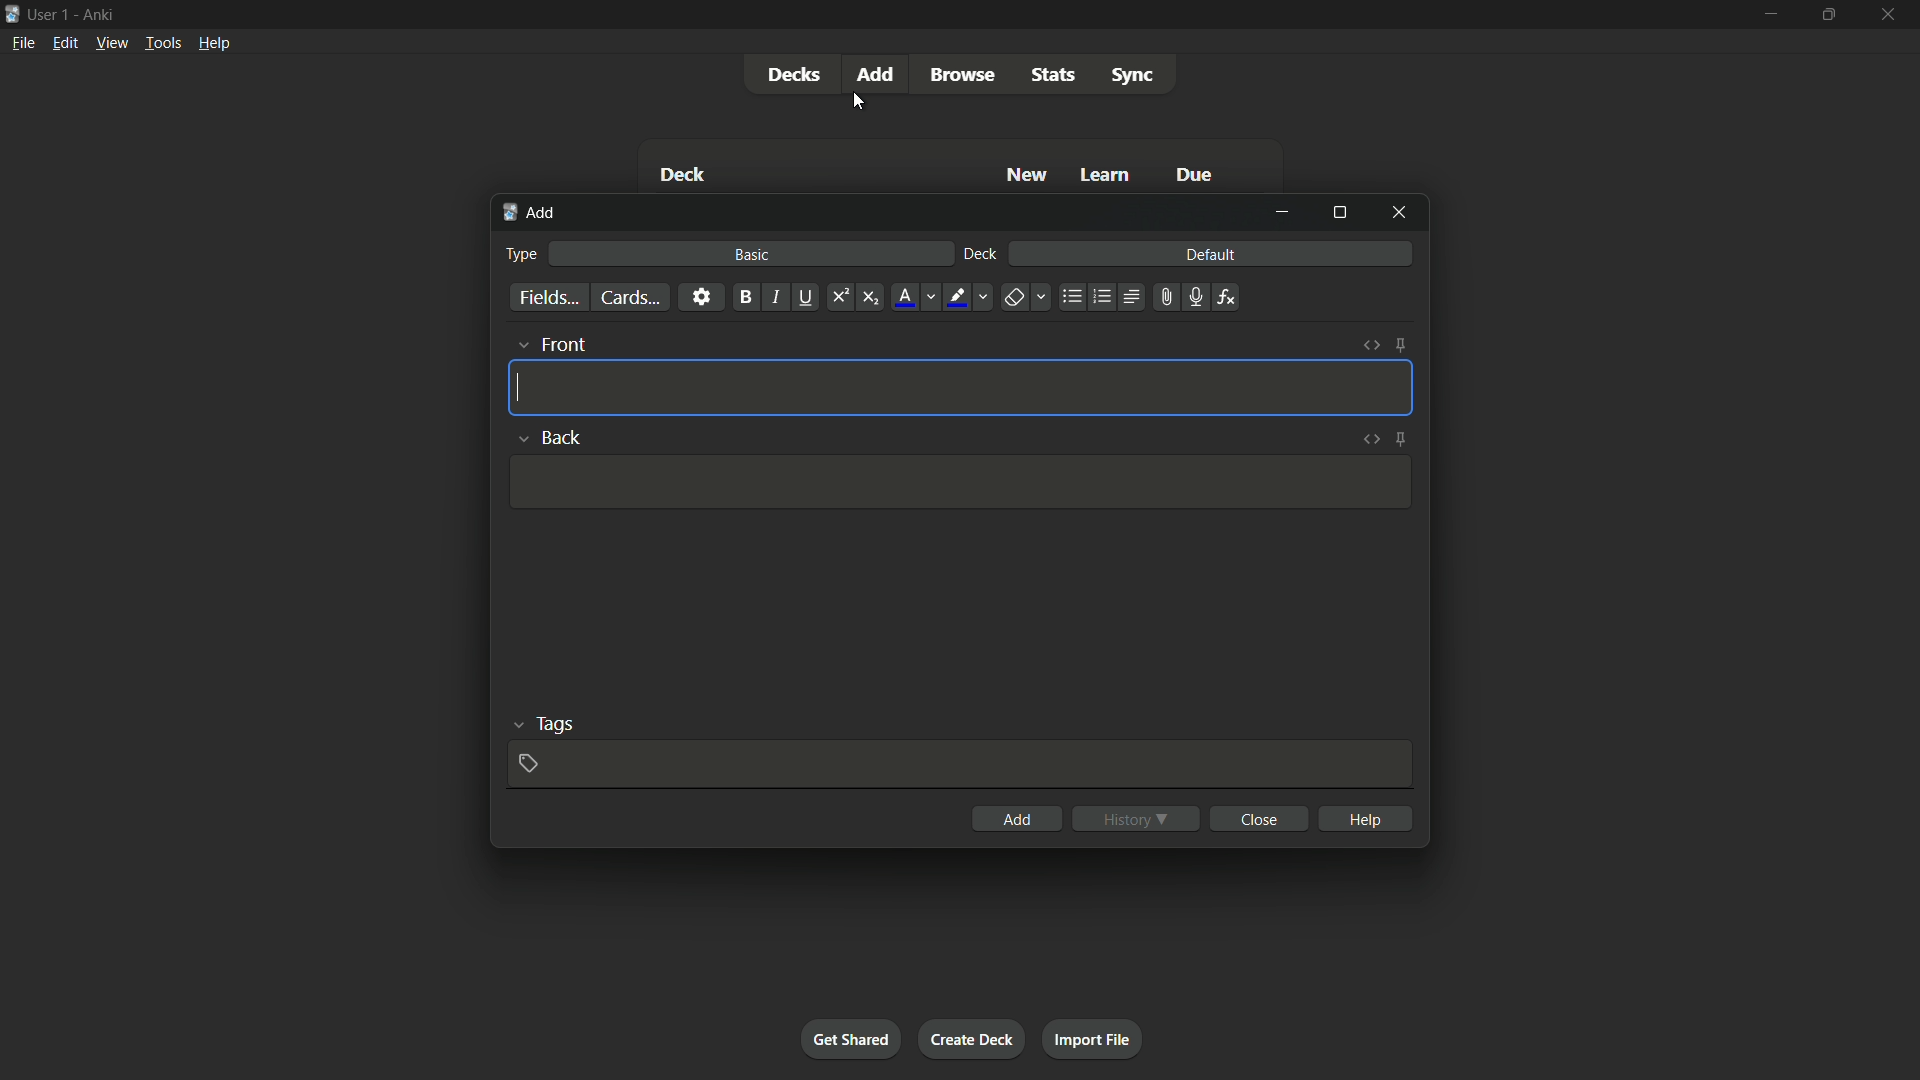  What do you see at coordinates (562, 344) in the screenshot?
I see `front` at bounding box center [562, 344].